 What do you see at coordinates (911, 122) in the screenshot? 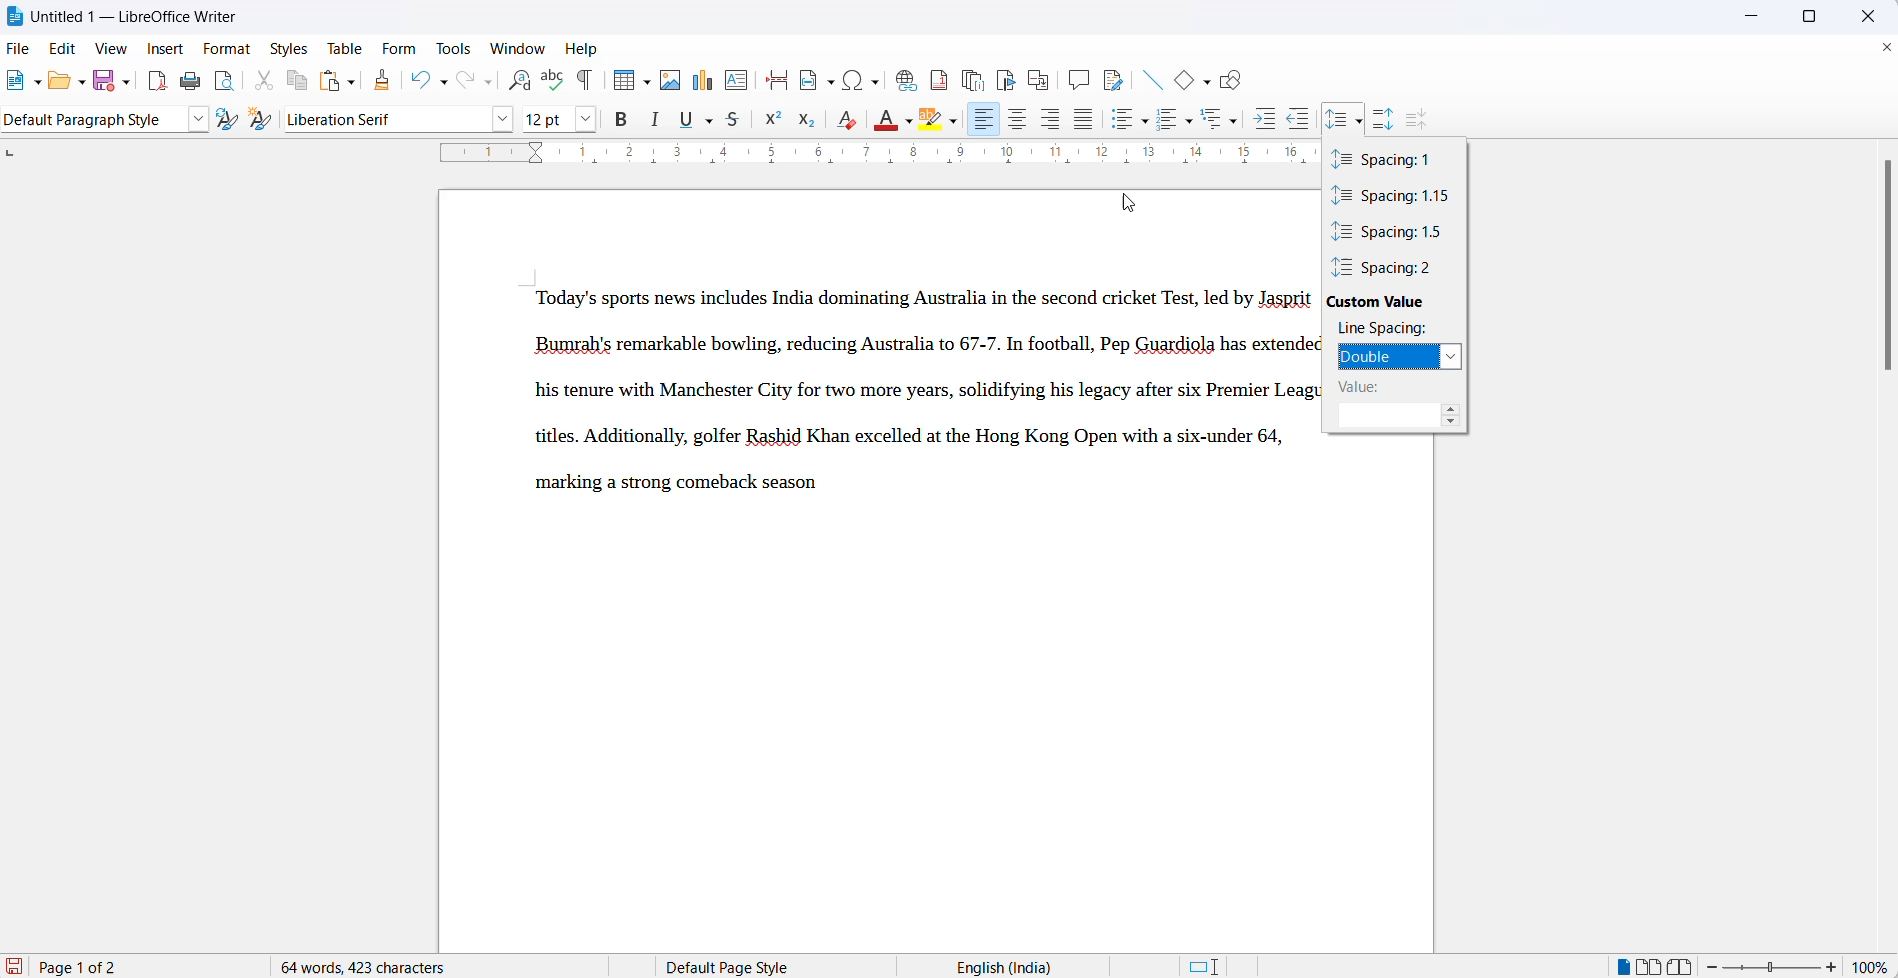
I see `fill color options` at bounding box center [911, 122].